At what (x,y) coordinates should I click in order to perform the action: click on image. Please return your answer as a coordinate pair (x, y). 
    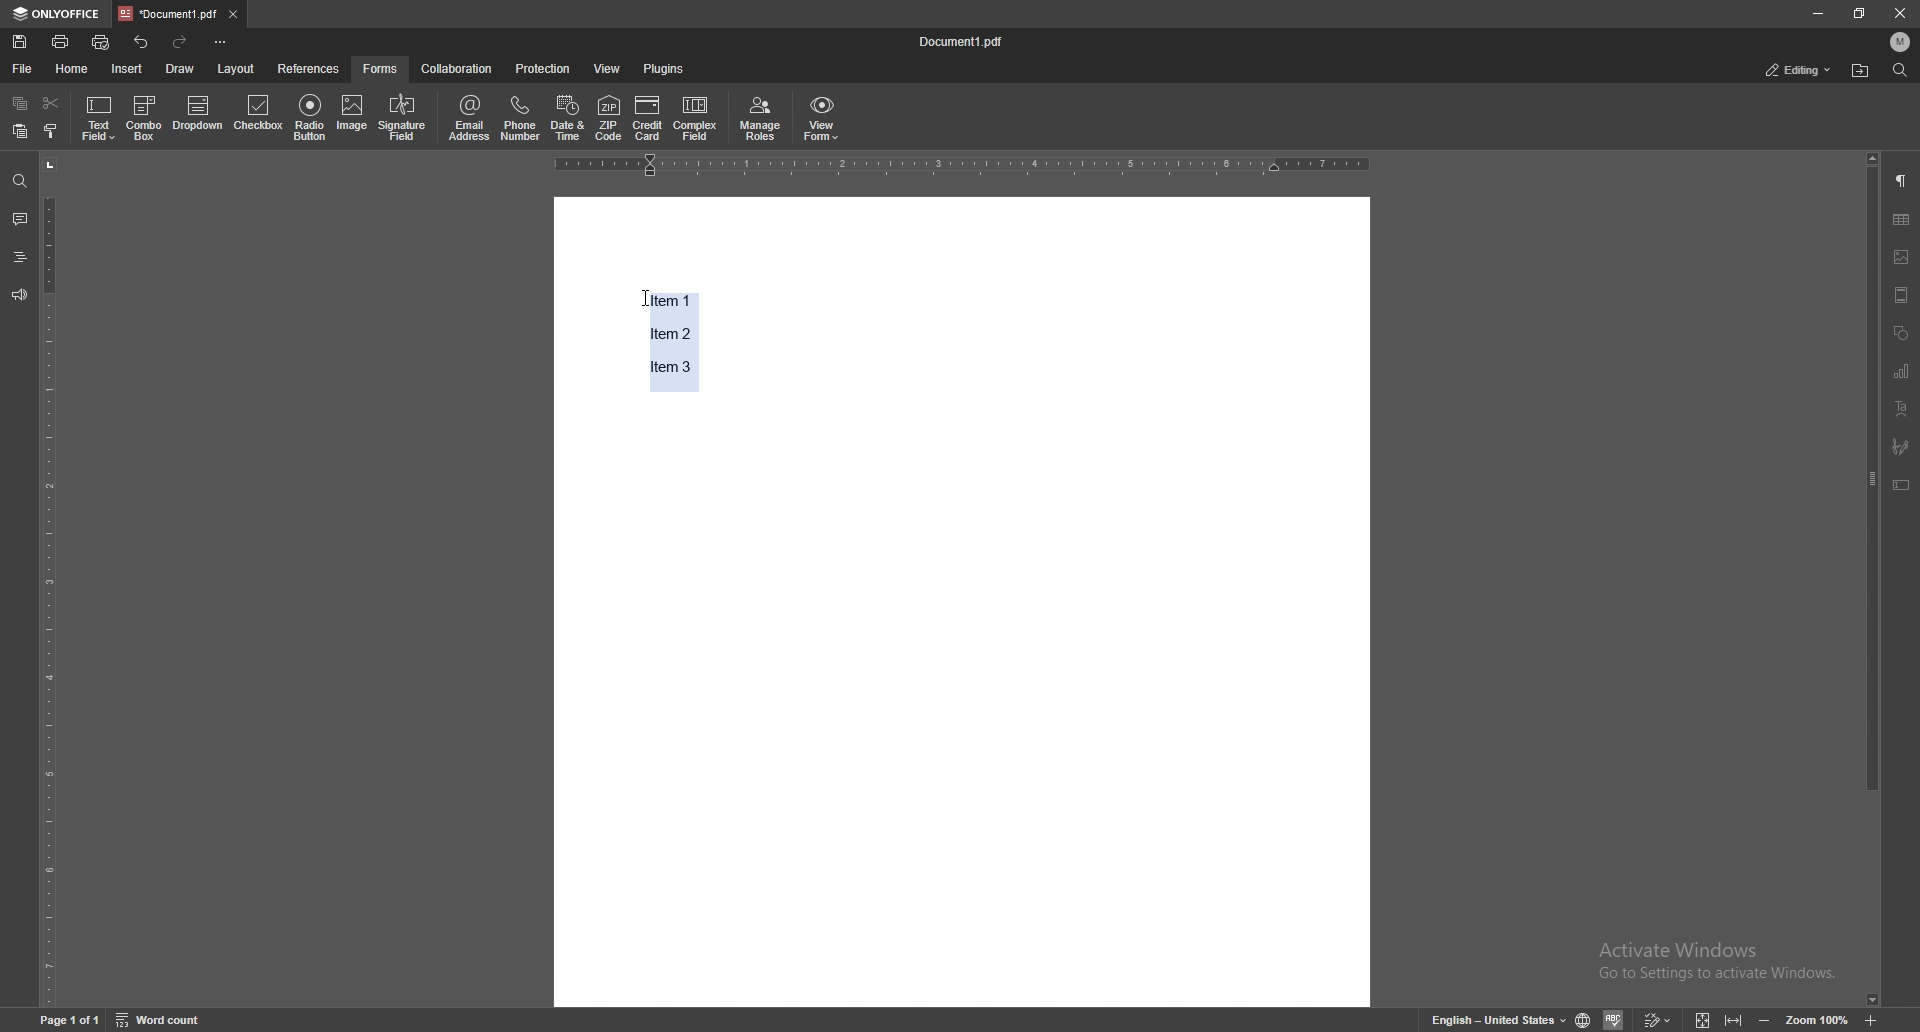
    Looking at the image, I should click on (1903, 257).